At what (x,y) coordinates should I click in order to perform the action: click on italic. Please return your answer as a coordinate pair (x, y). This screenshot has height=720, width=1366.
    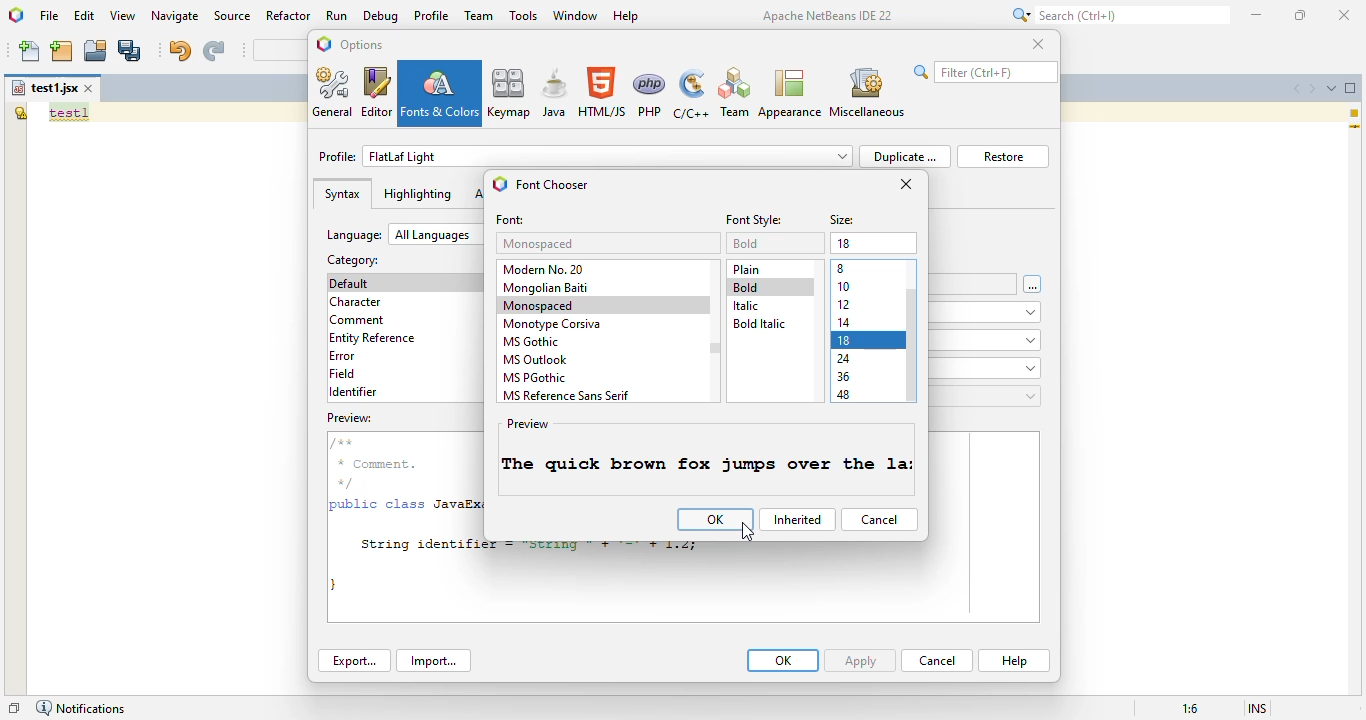
    Looking at the image, I should click on (745, 306).